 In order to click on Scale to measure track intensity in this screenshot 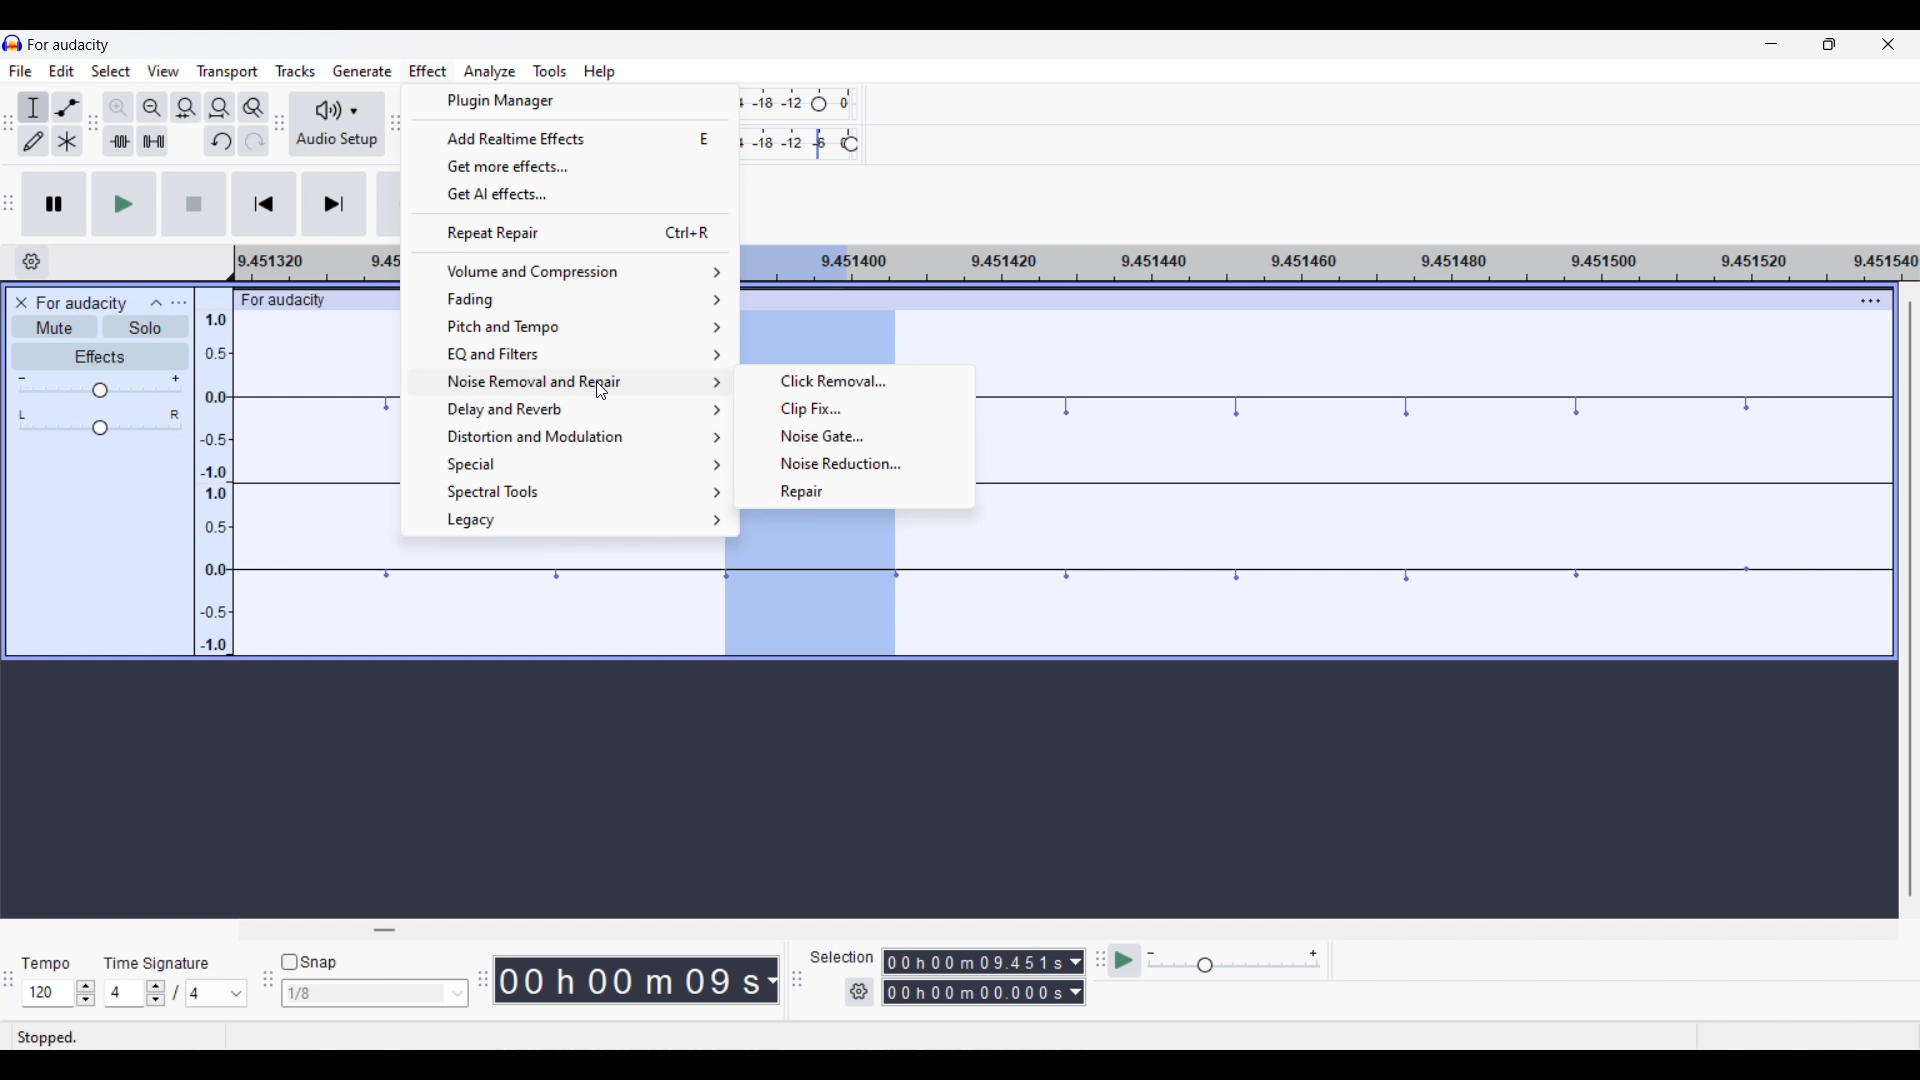, I will do `click(214, 472)`.